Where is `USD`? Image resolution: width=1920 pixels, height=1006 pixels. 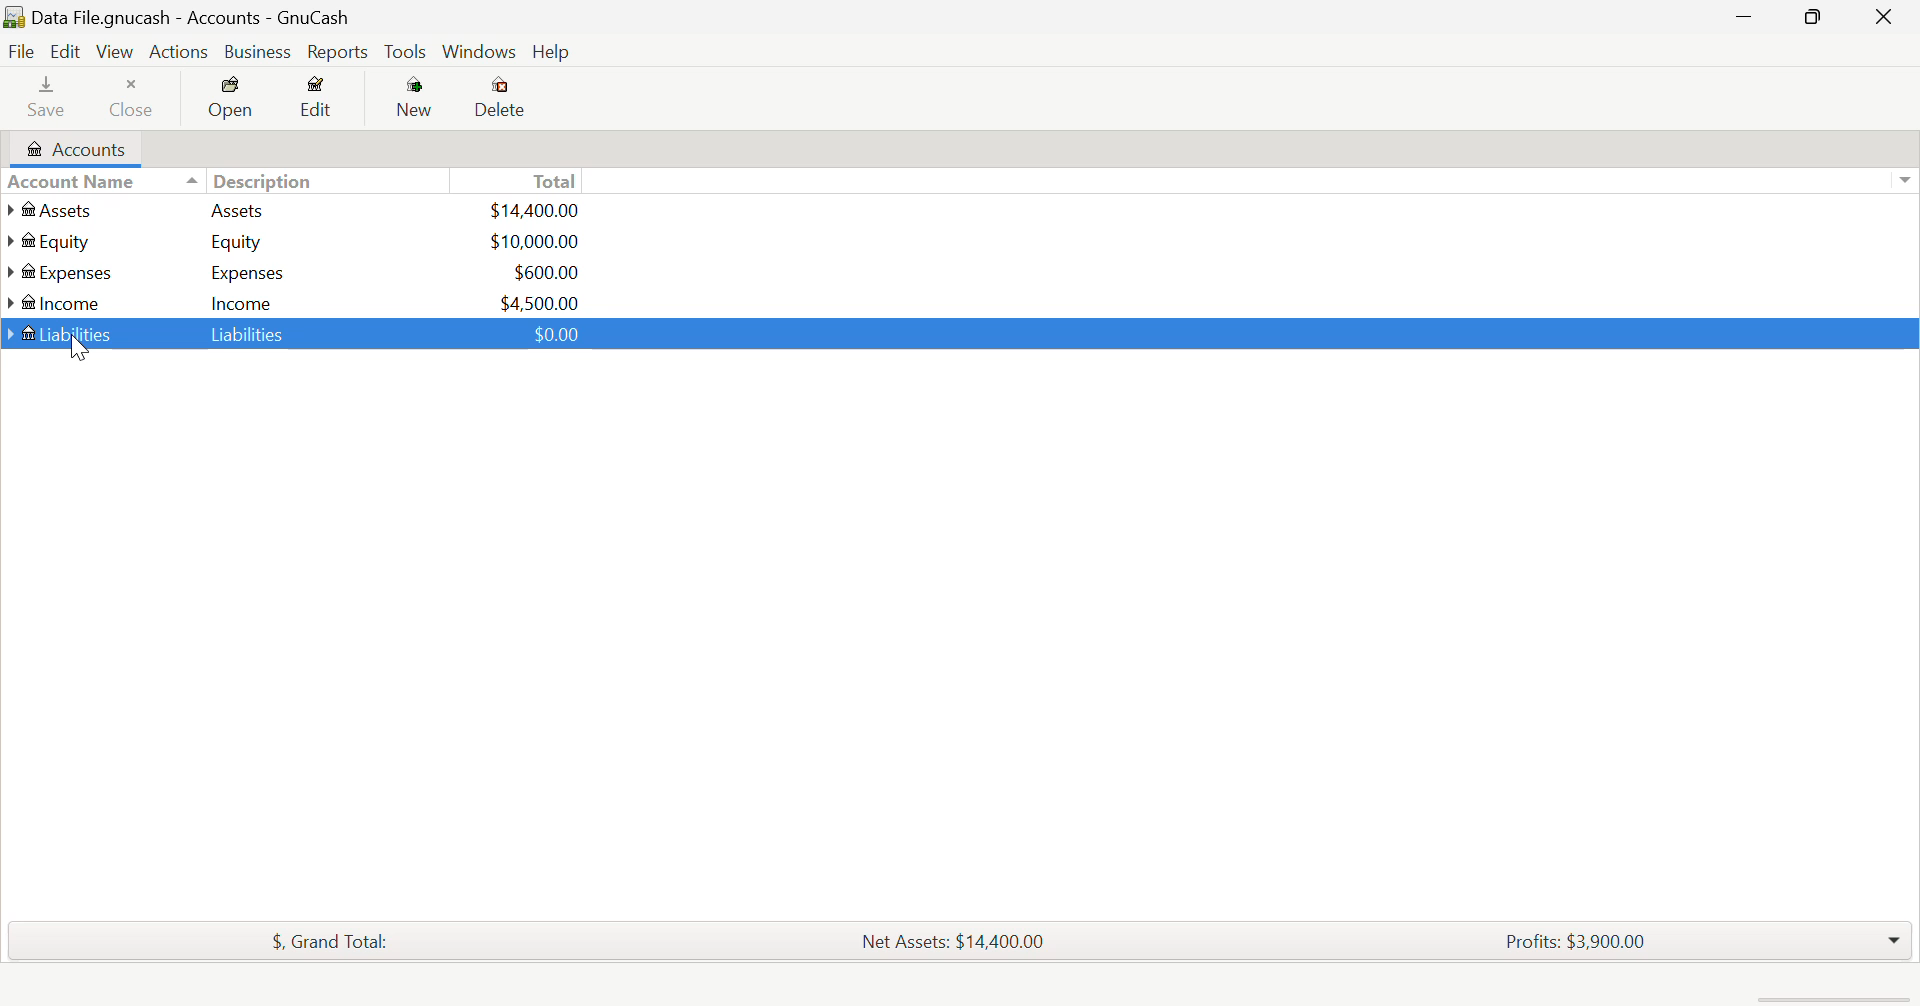 USD is located at coordinates (534, 241).